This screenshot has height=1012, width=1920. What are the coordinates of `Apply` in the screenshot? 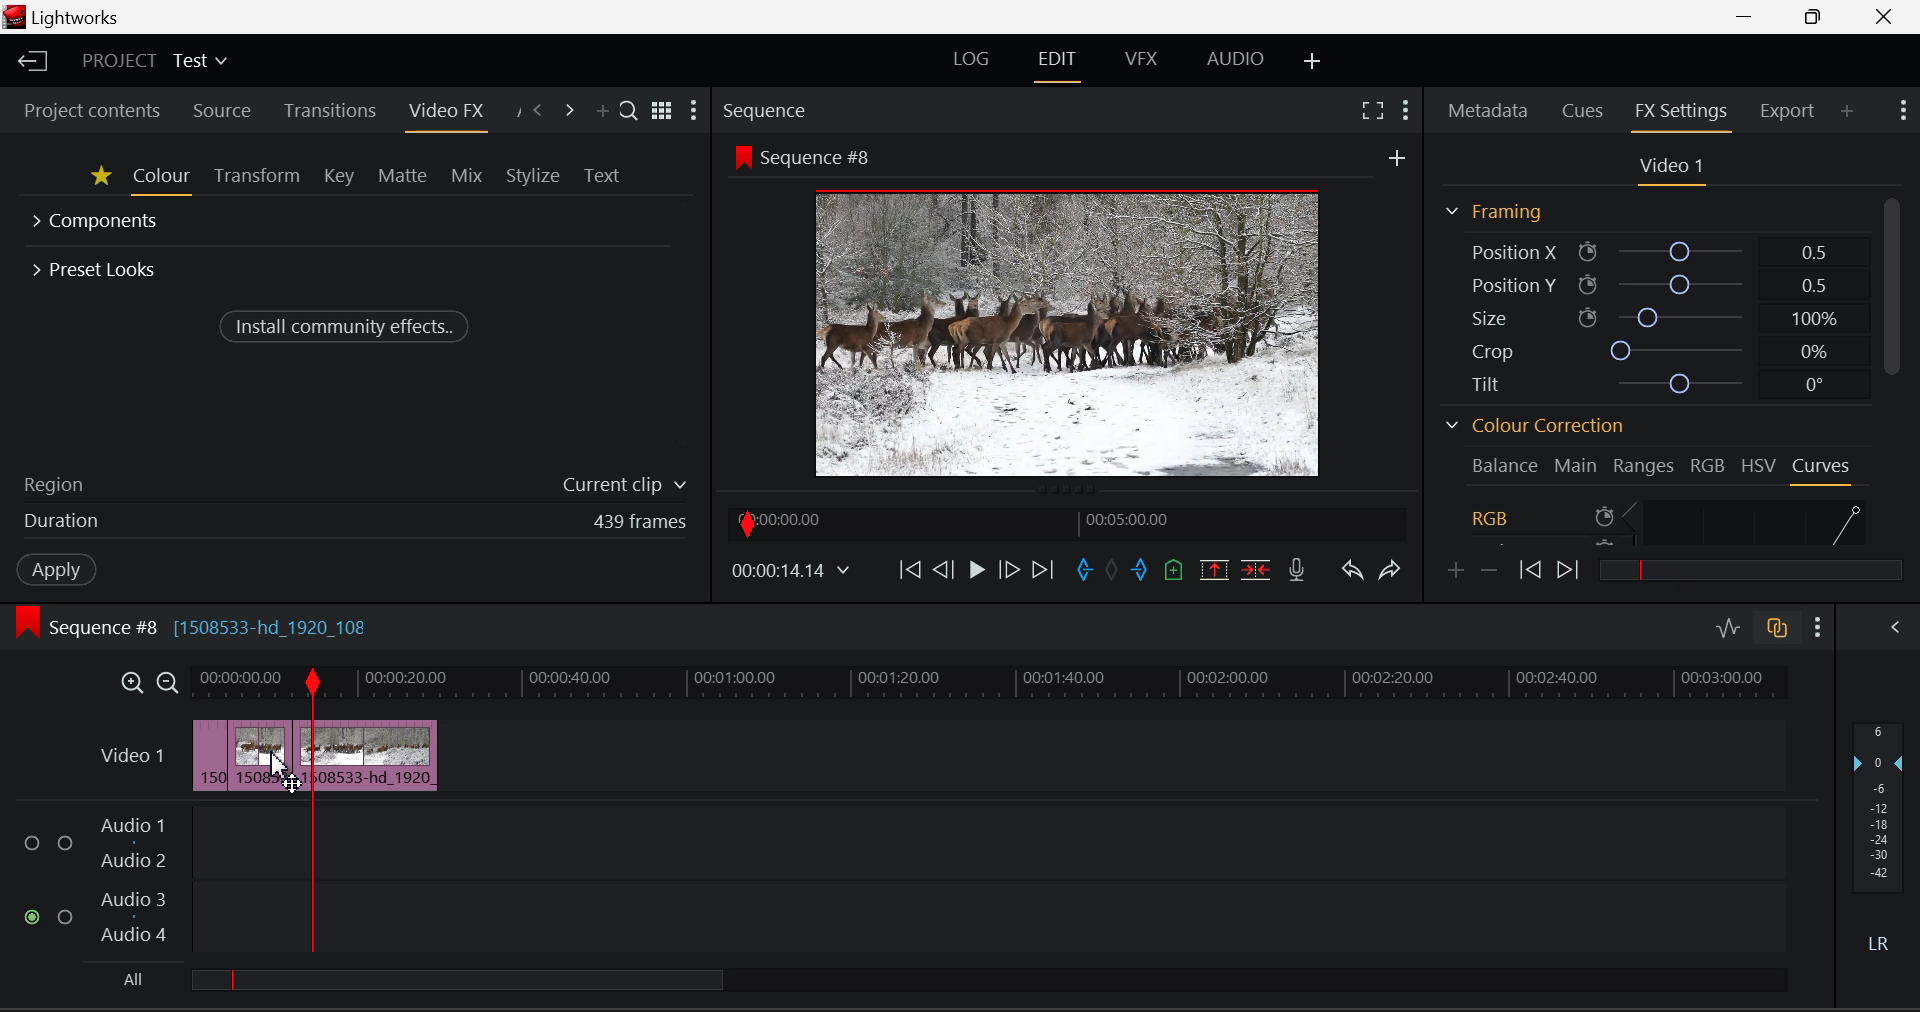 It's located at (55, 570).